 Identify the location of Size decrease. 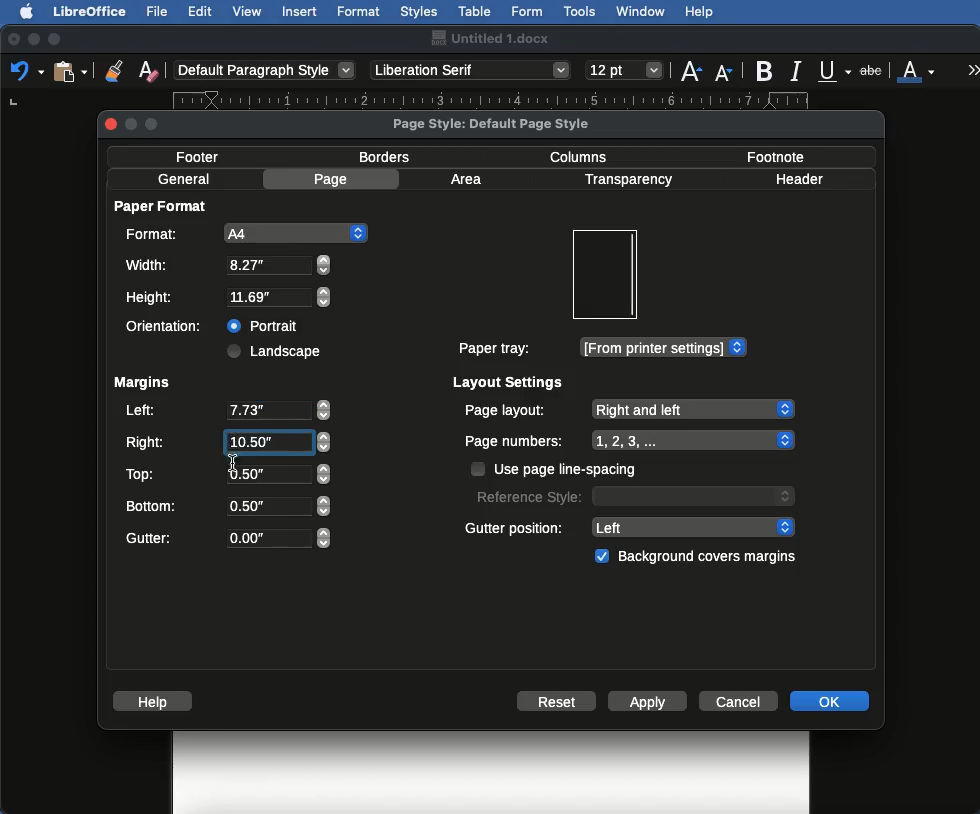
(728, 72).